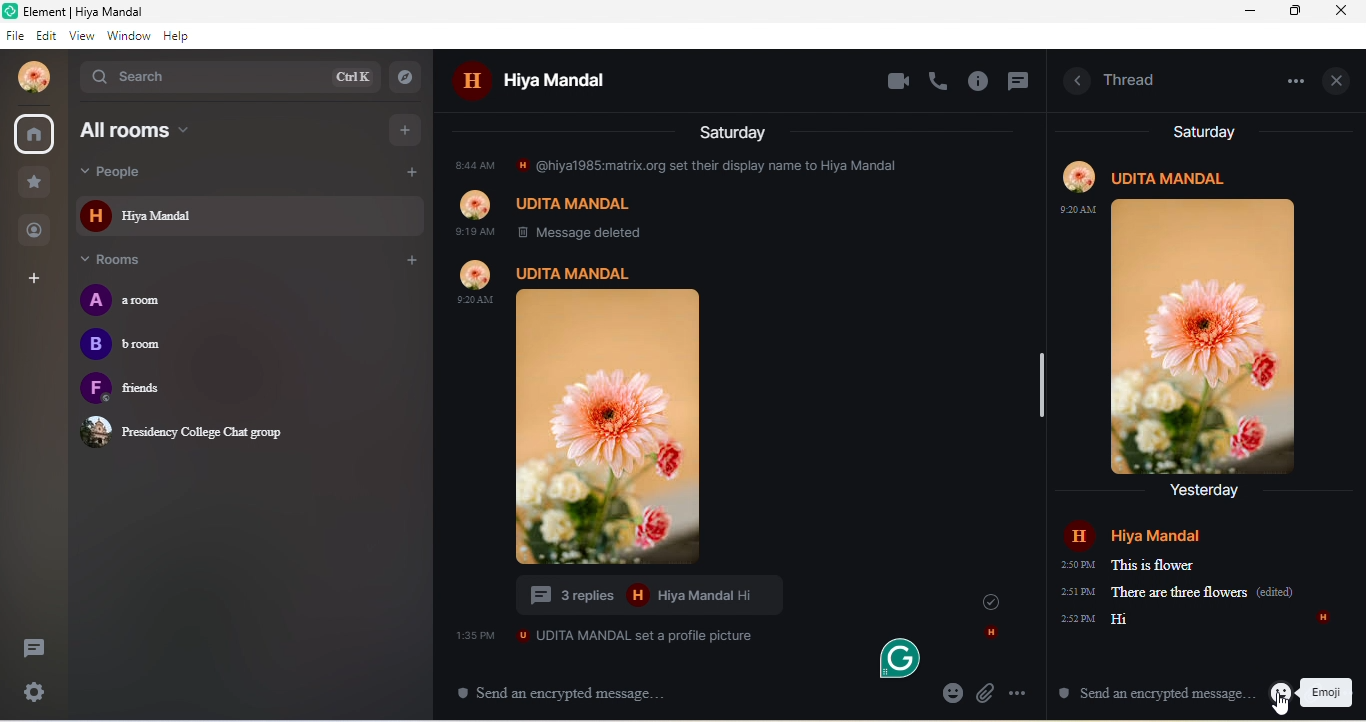  Describe the element at coordinates (529, 85) in the screenshot. I see `H Hiya Mandal` at that location.